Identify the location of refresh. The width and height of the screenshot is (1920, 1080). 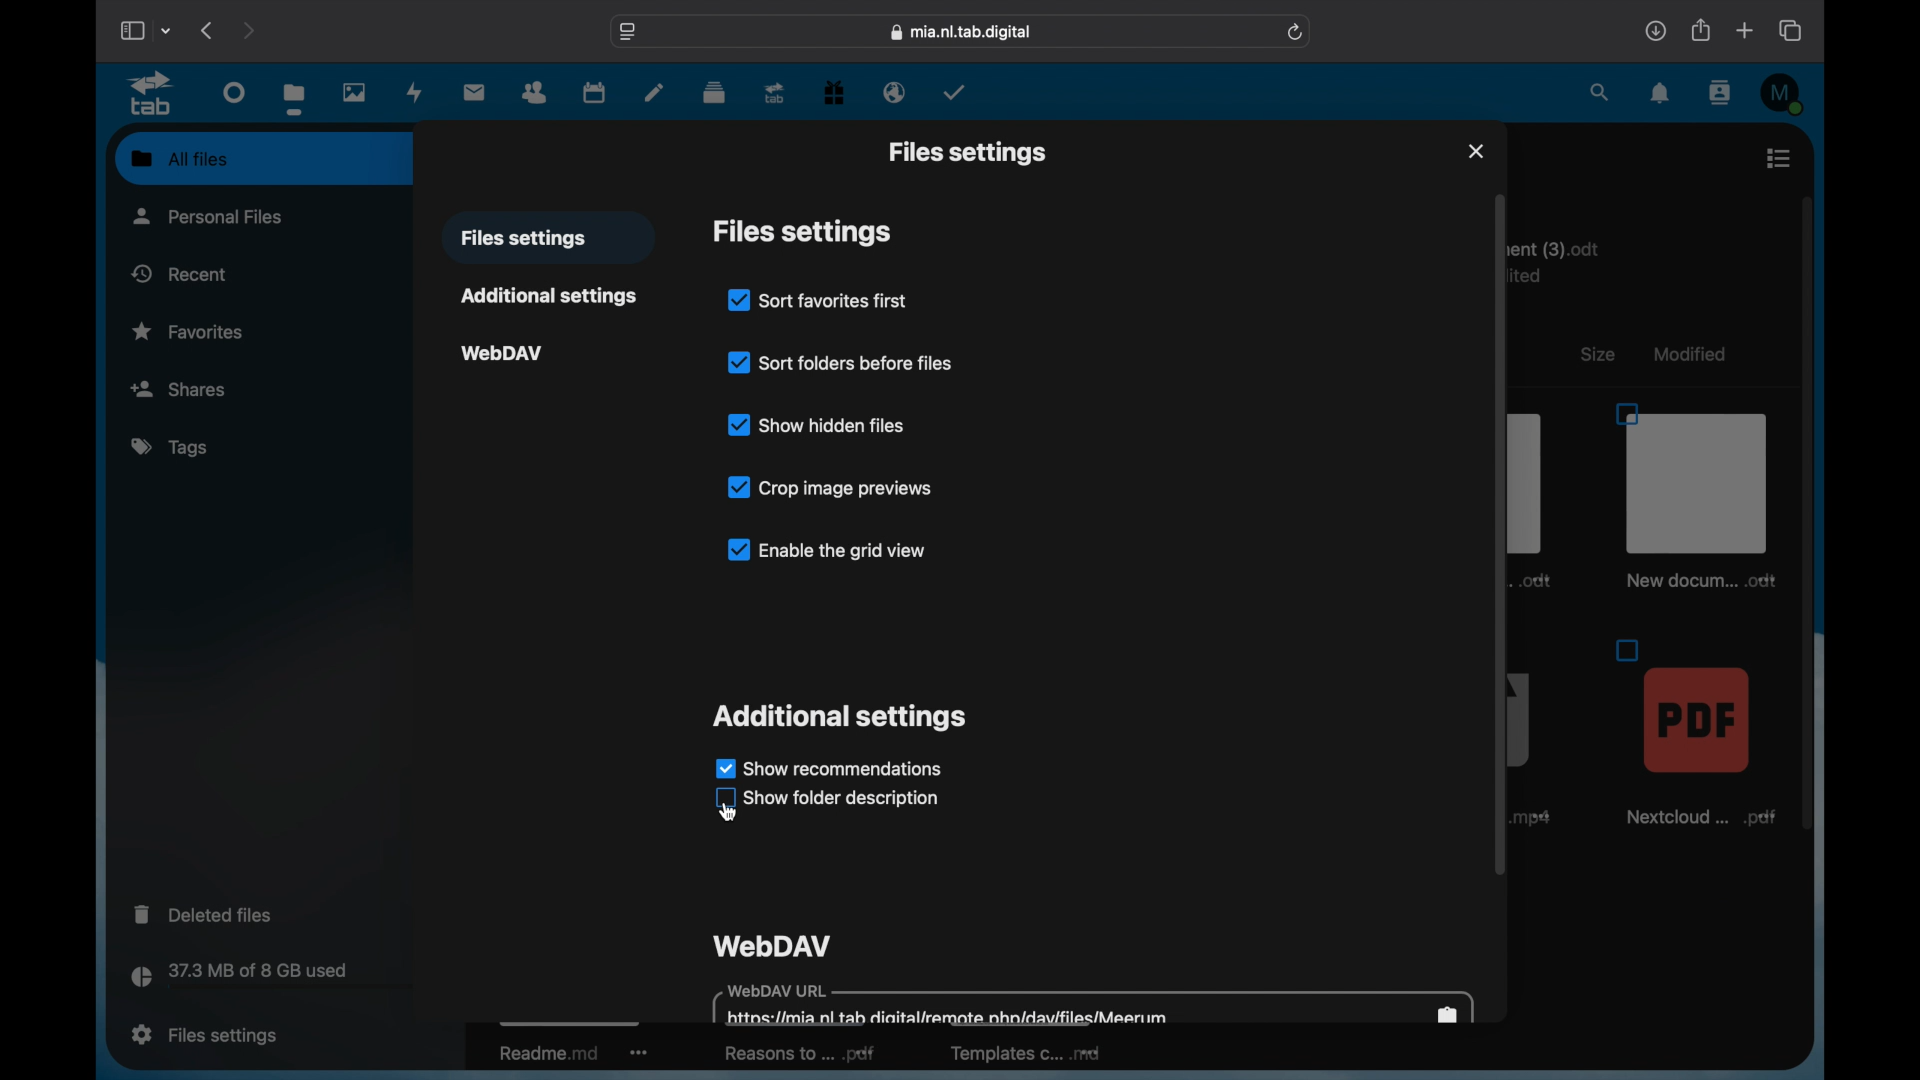
(1296, 32).